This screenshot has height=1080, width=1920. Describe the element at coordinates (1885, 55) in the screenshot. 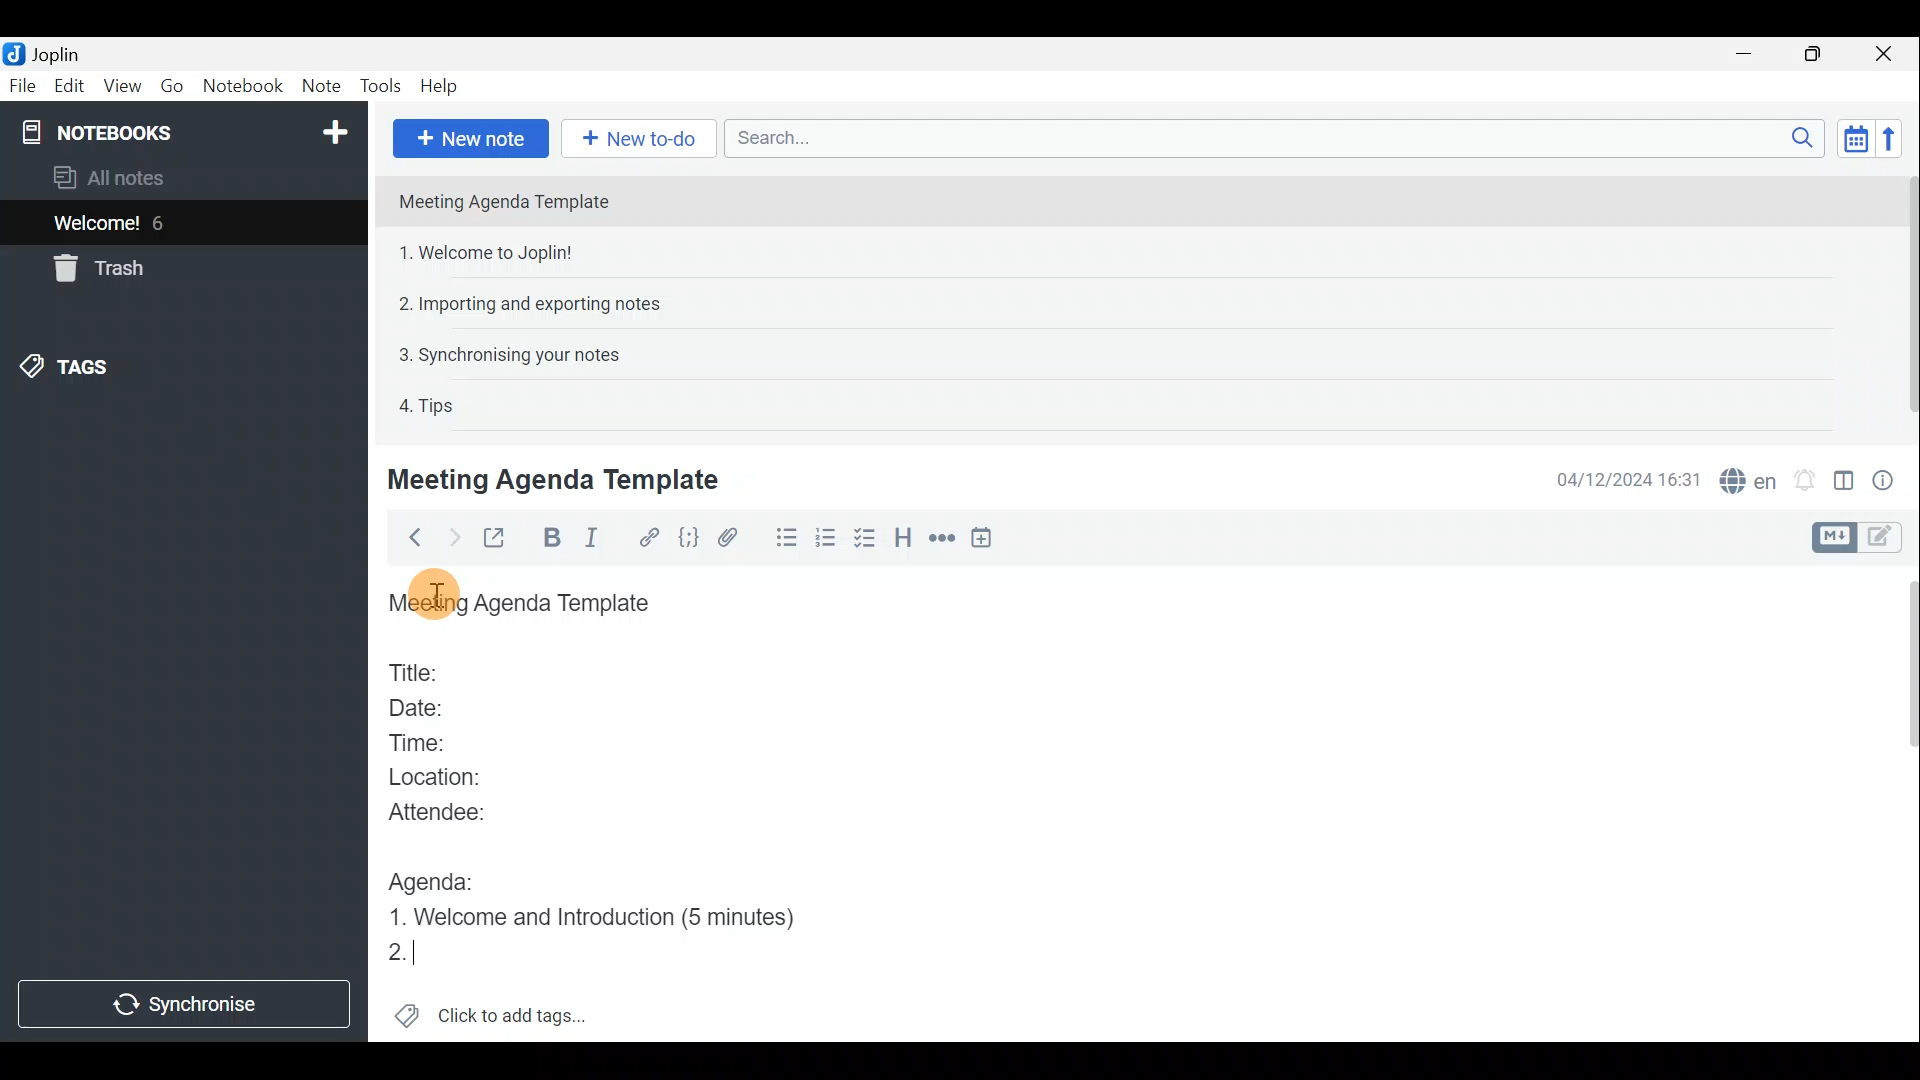

I see `Close` at that location.